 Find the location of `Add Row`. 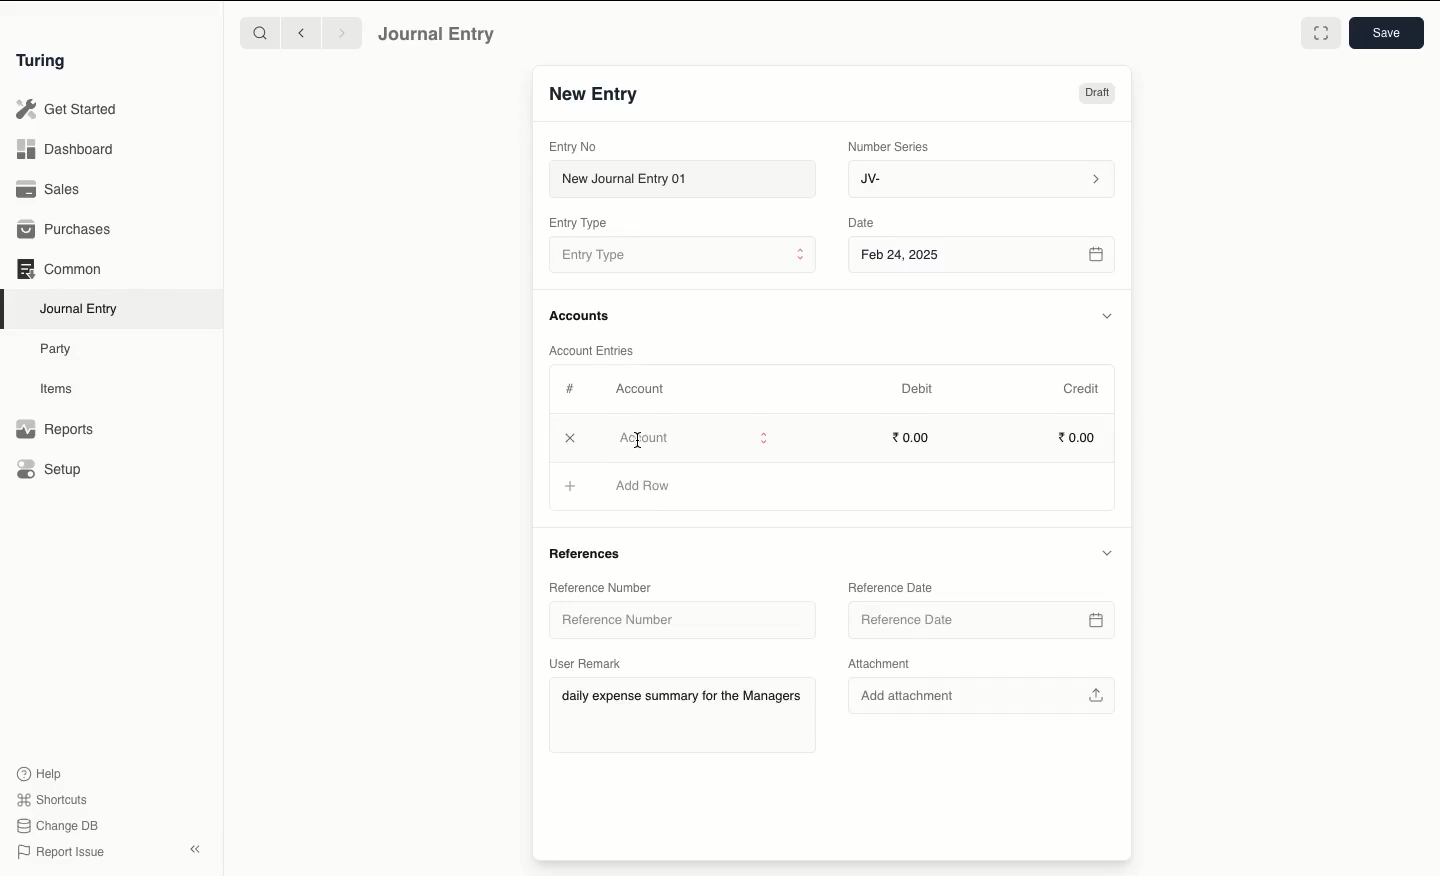

Add Row is located at coordinates (644, 439).